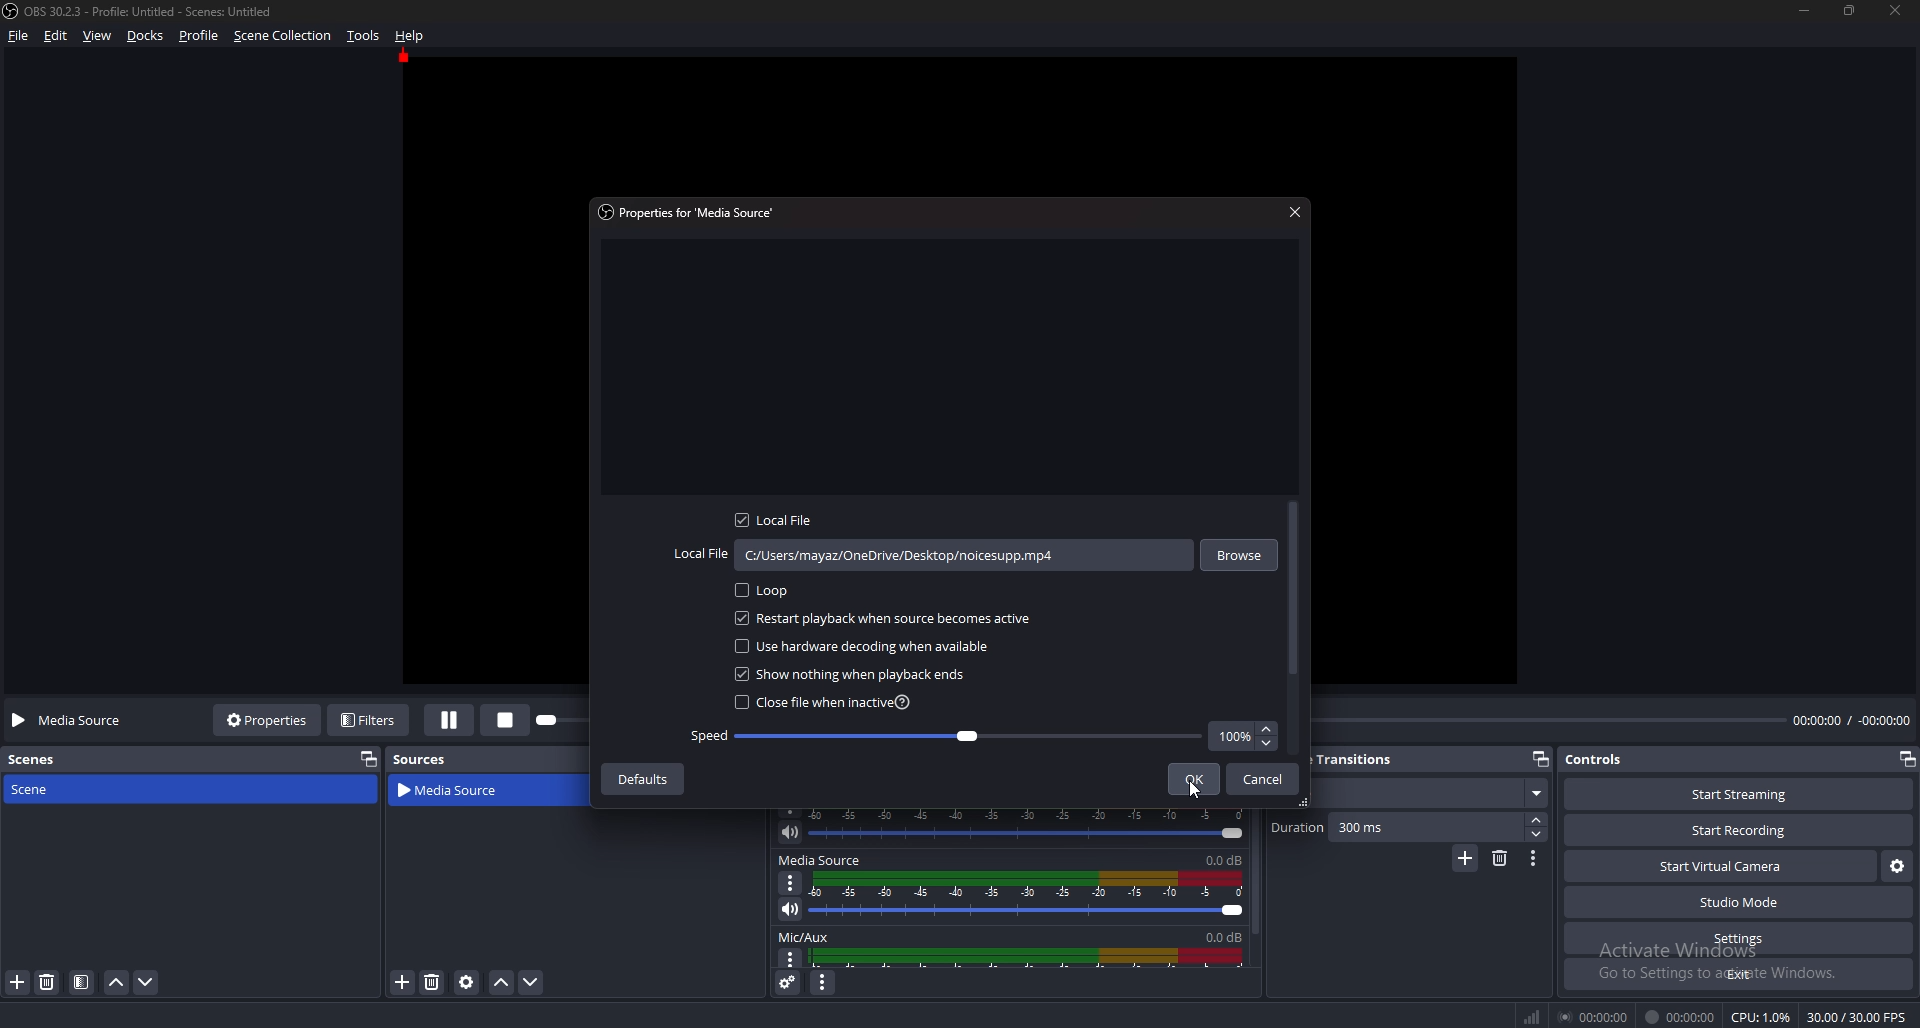  What do you see at coordinates (58, 36) in the screenshot?
I see `Edit` at bounding box center [58, 36].